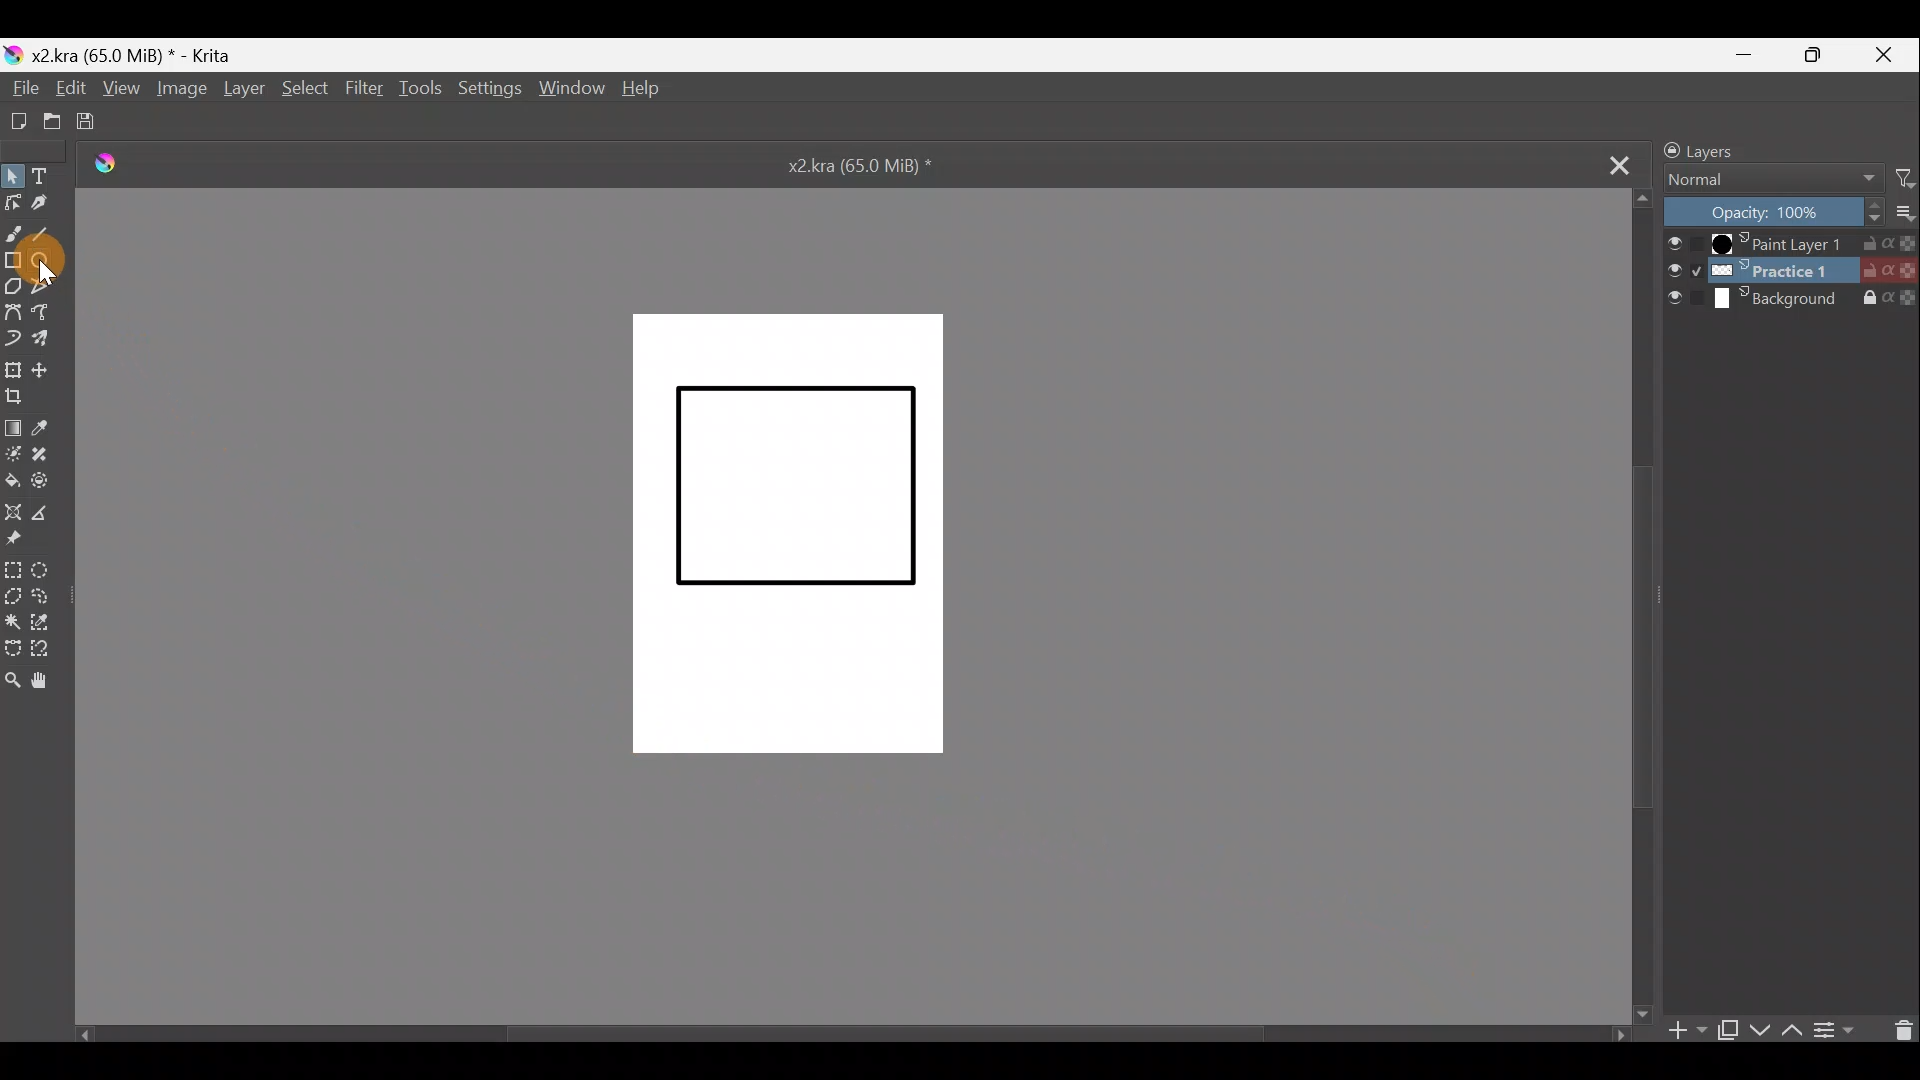 The height and width of the screenshot is (1080, 1920). What do you see at coordinates (12, 481) in the screenshot?
I see `Fill a contiguous area of colour with colour/fill a selection` at bounding box center [12, 481].